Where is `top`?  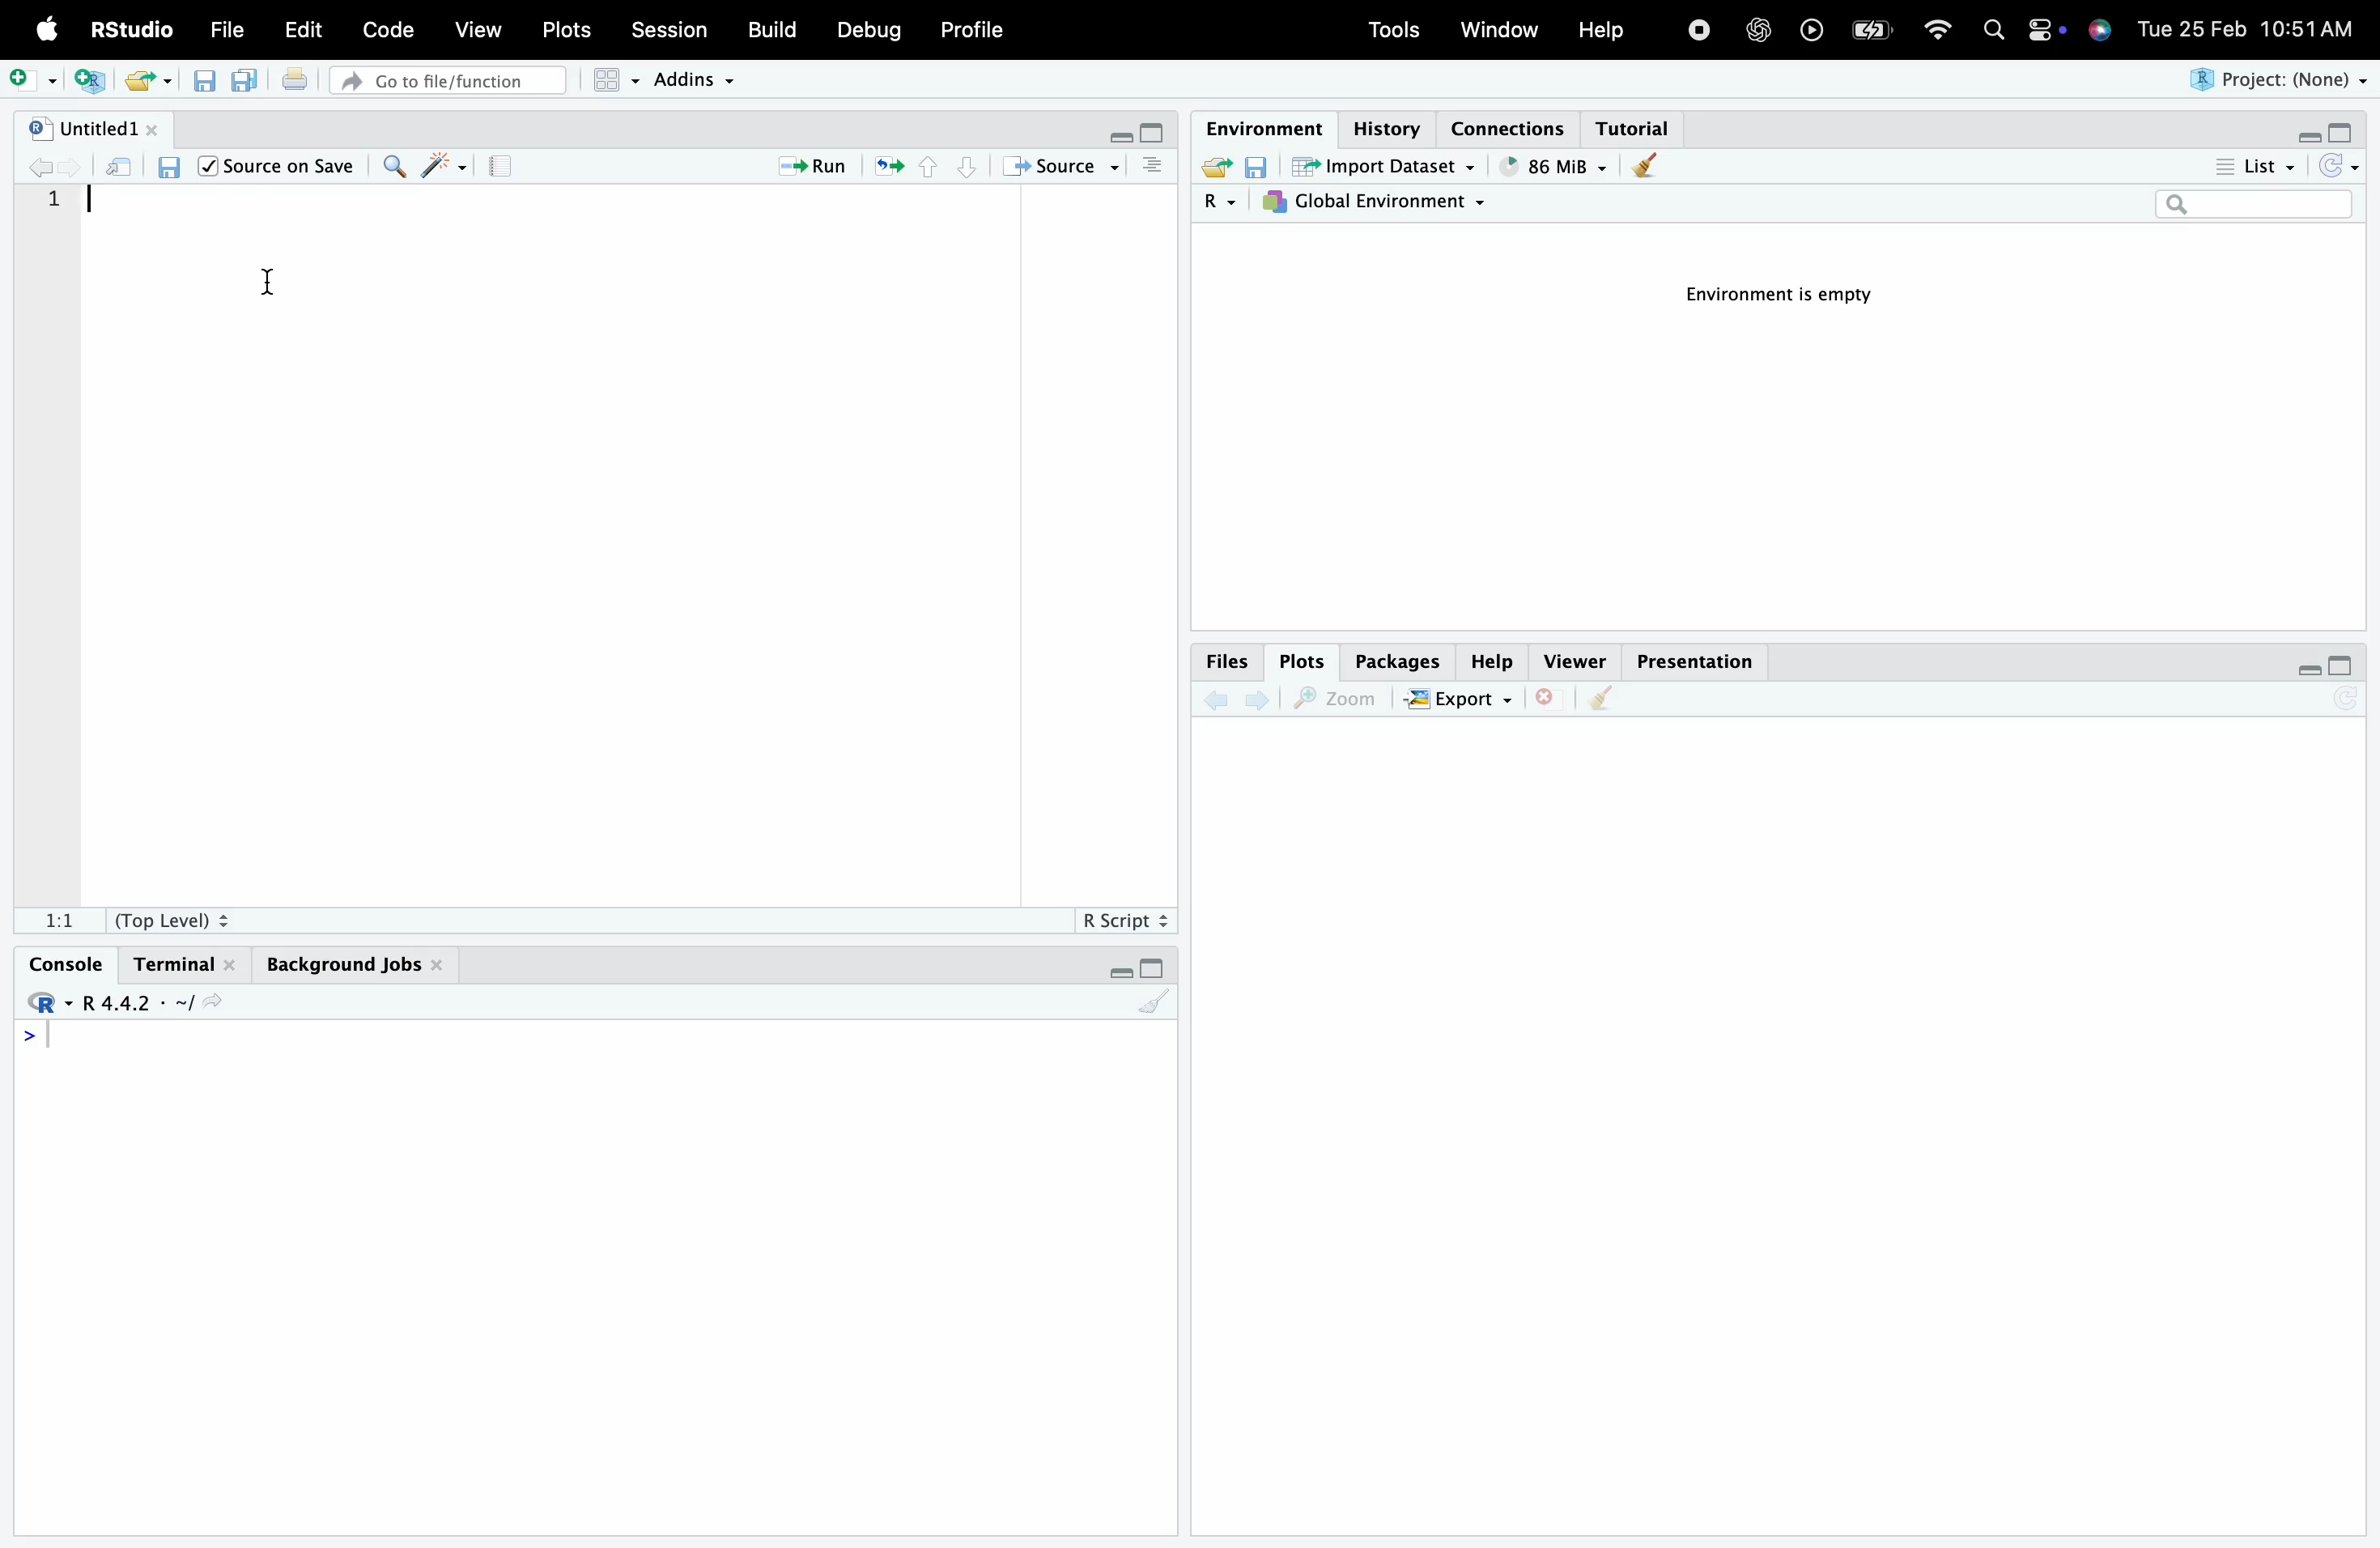
top is located at coordinates (924, 172).